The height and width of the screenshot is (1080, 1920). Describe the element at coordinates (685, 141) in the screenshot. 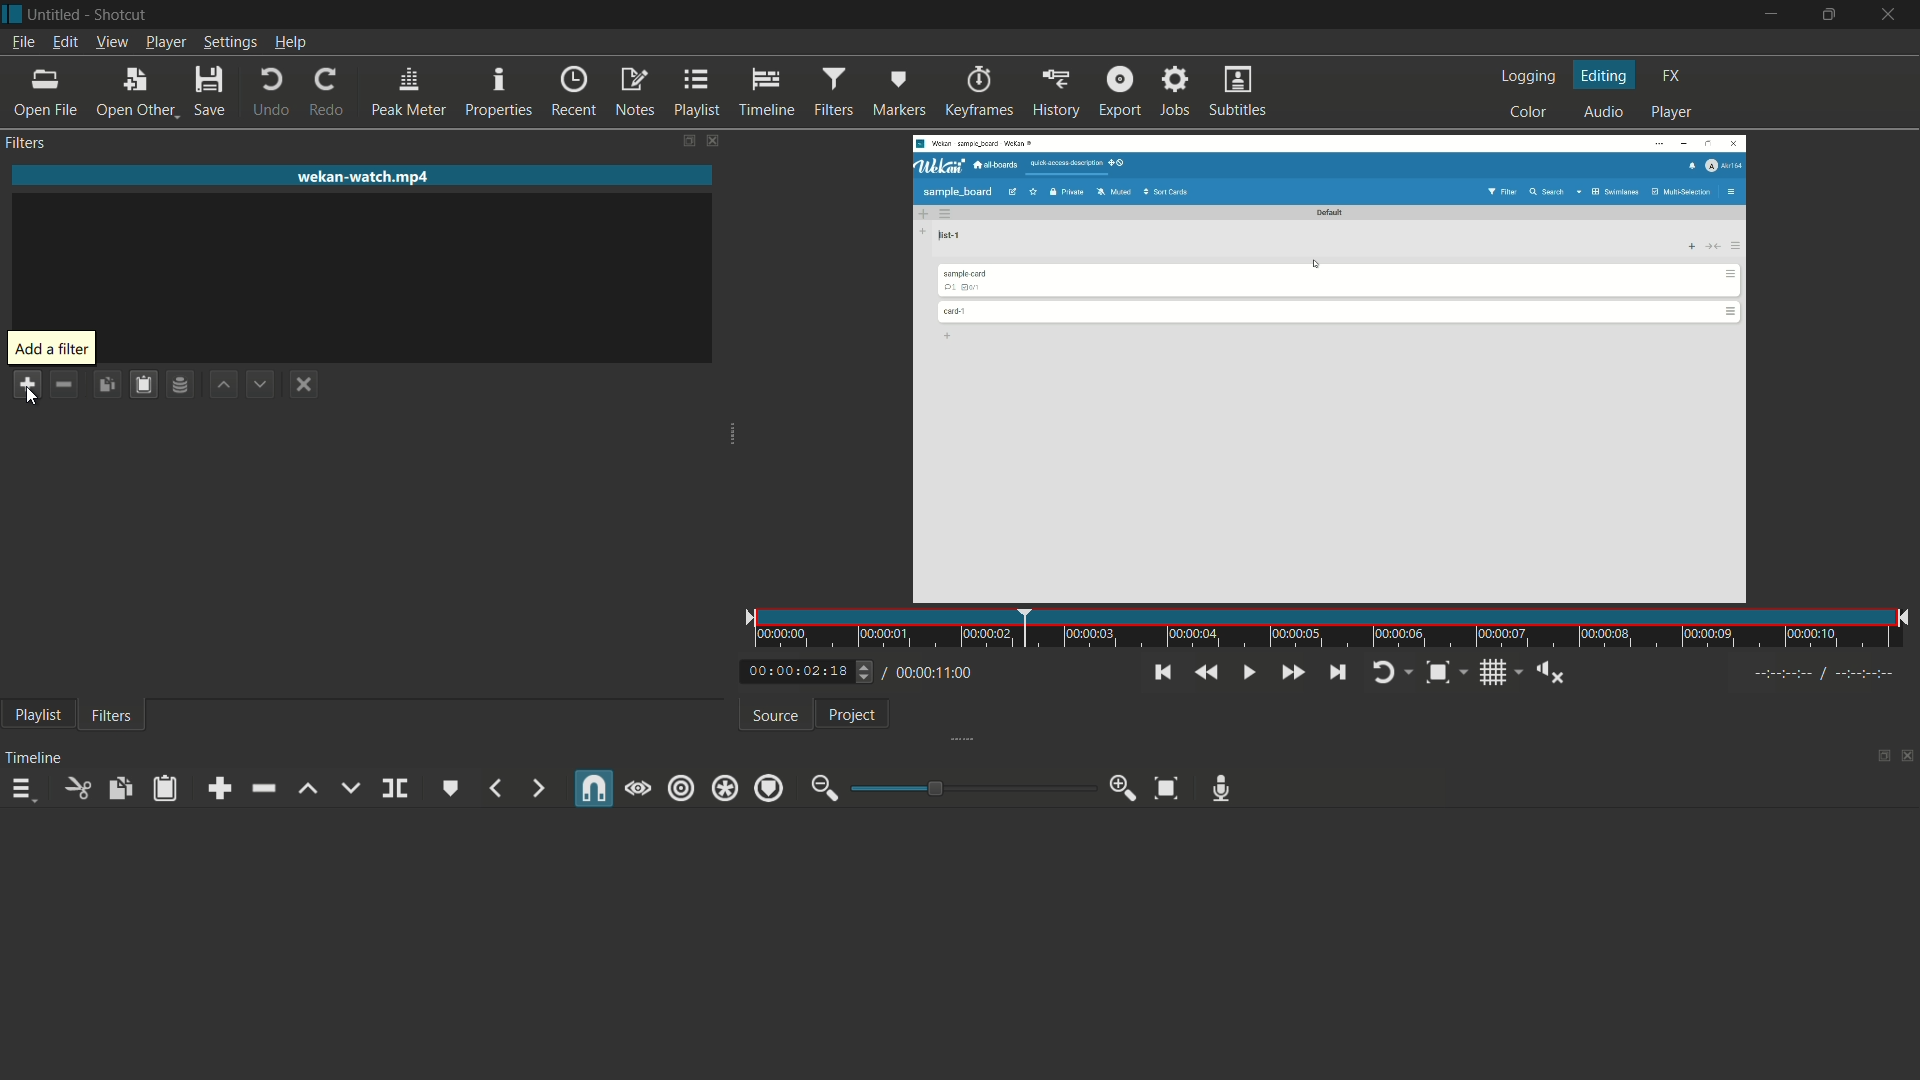

I see `change layout` at that location.